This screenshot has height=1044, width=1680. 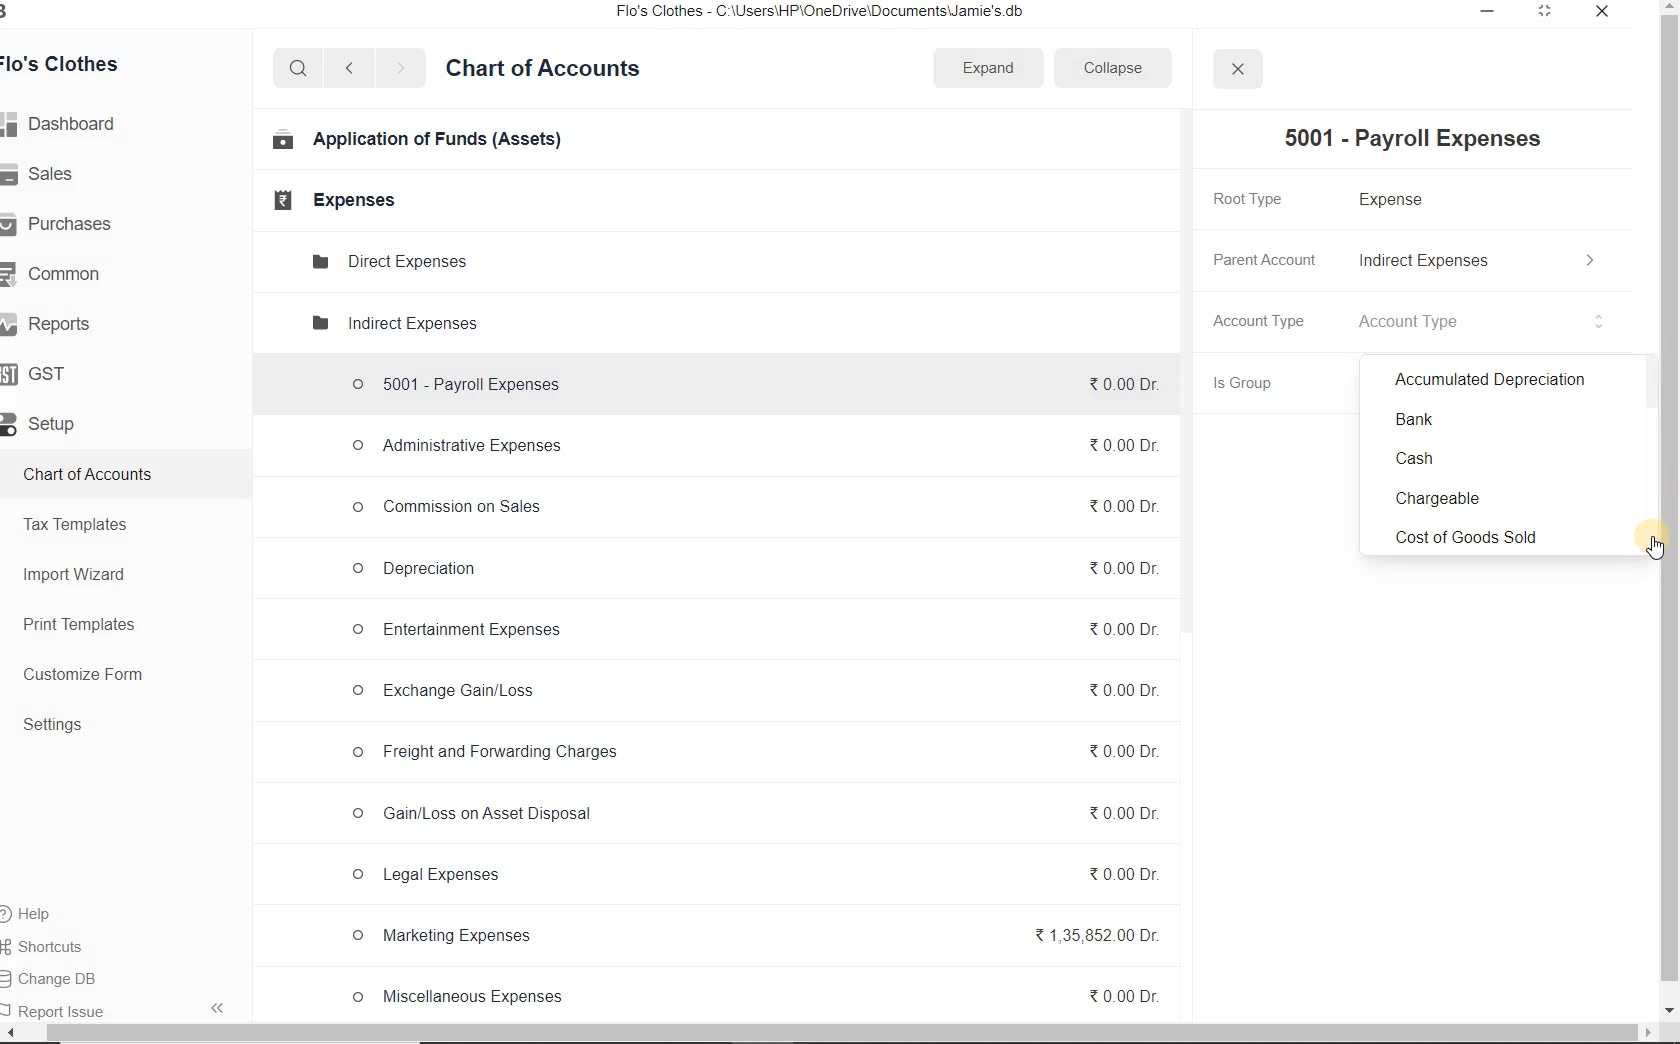 I want to click on set up, so click(x=47, y=424).